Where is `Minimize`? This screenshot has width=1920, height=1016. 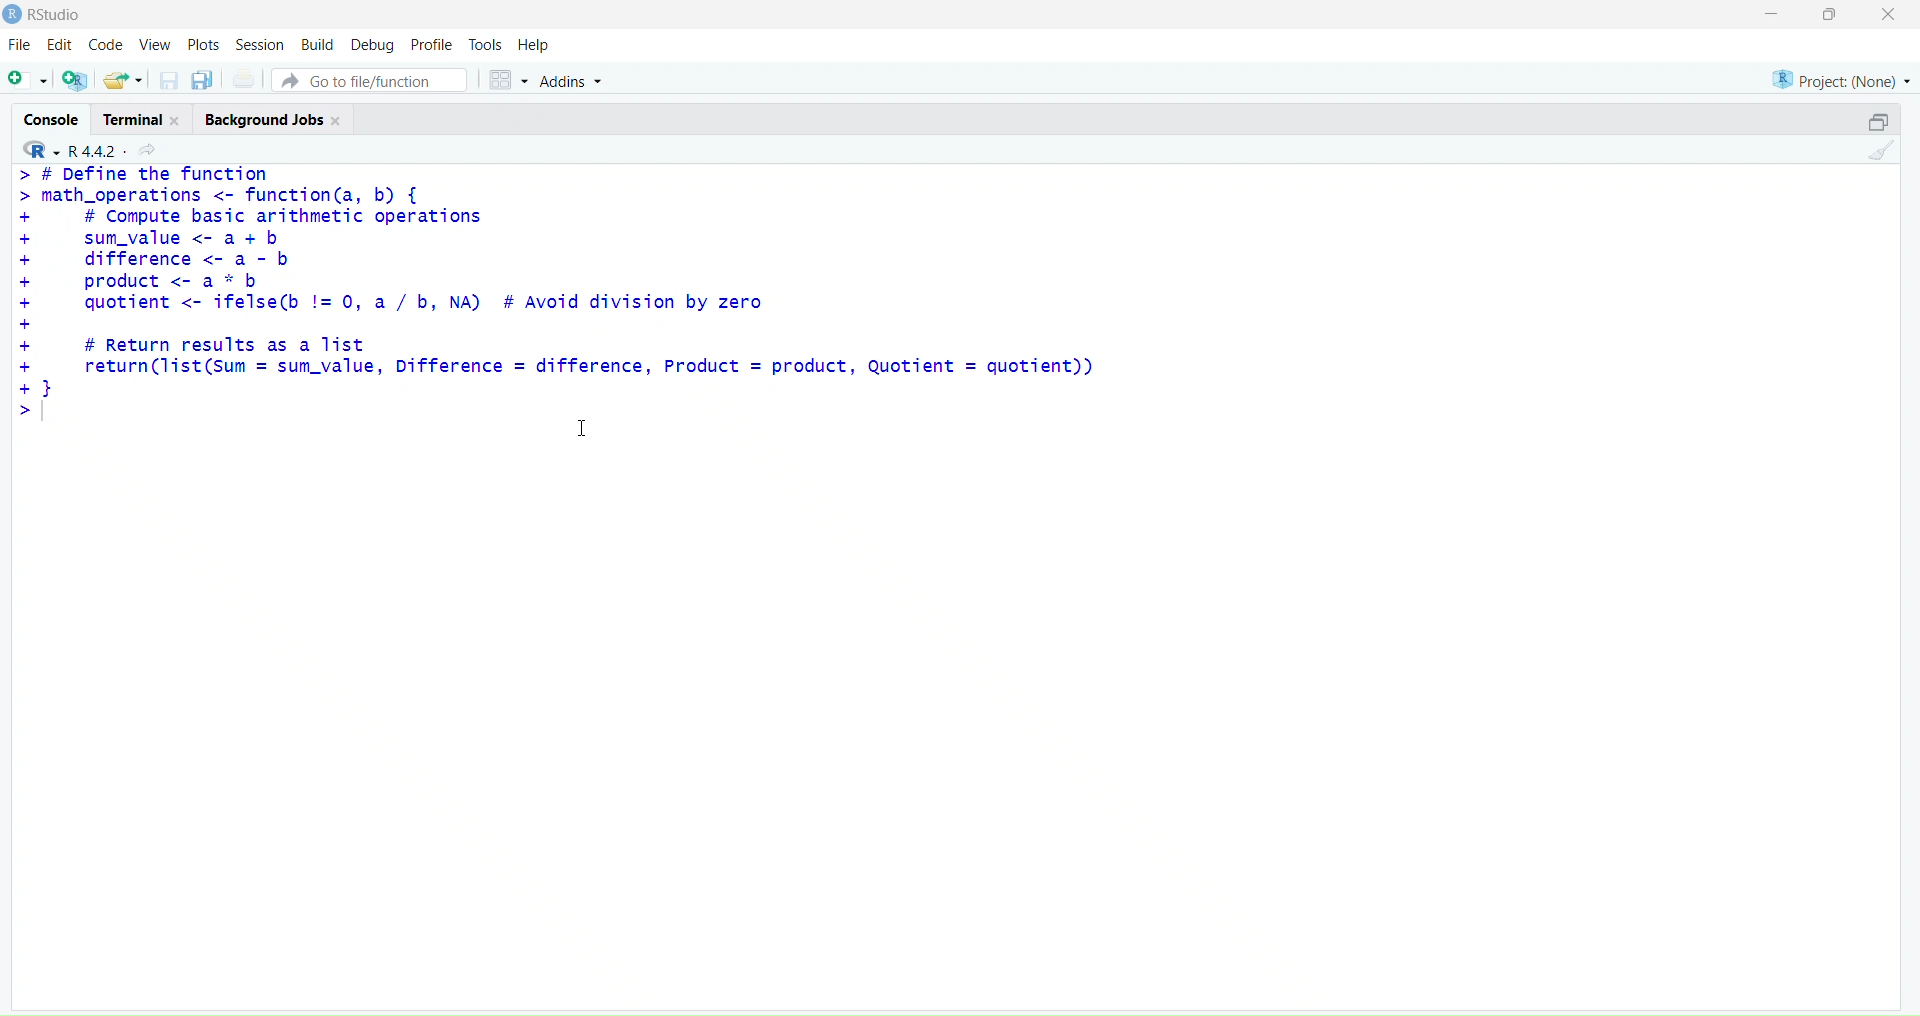 Minimize is located at coordinates (1773, 12).